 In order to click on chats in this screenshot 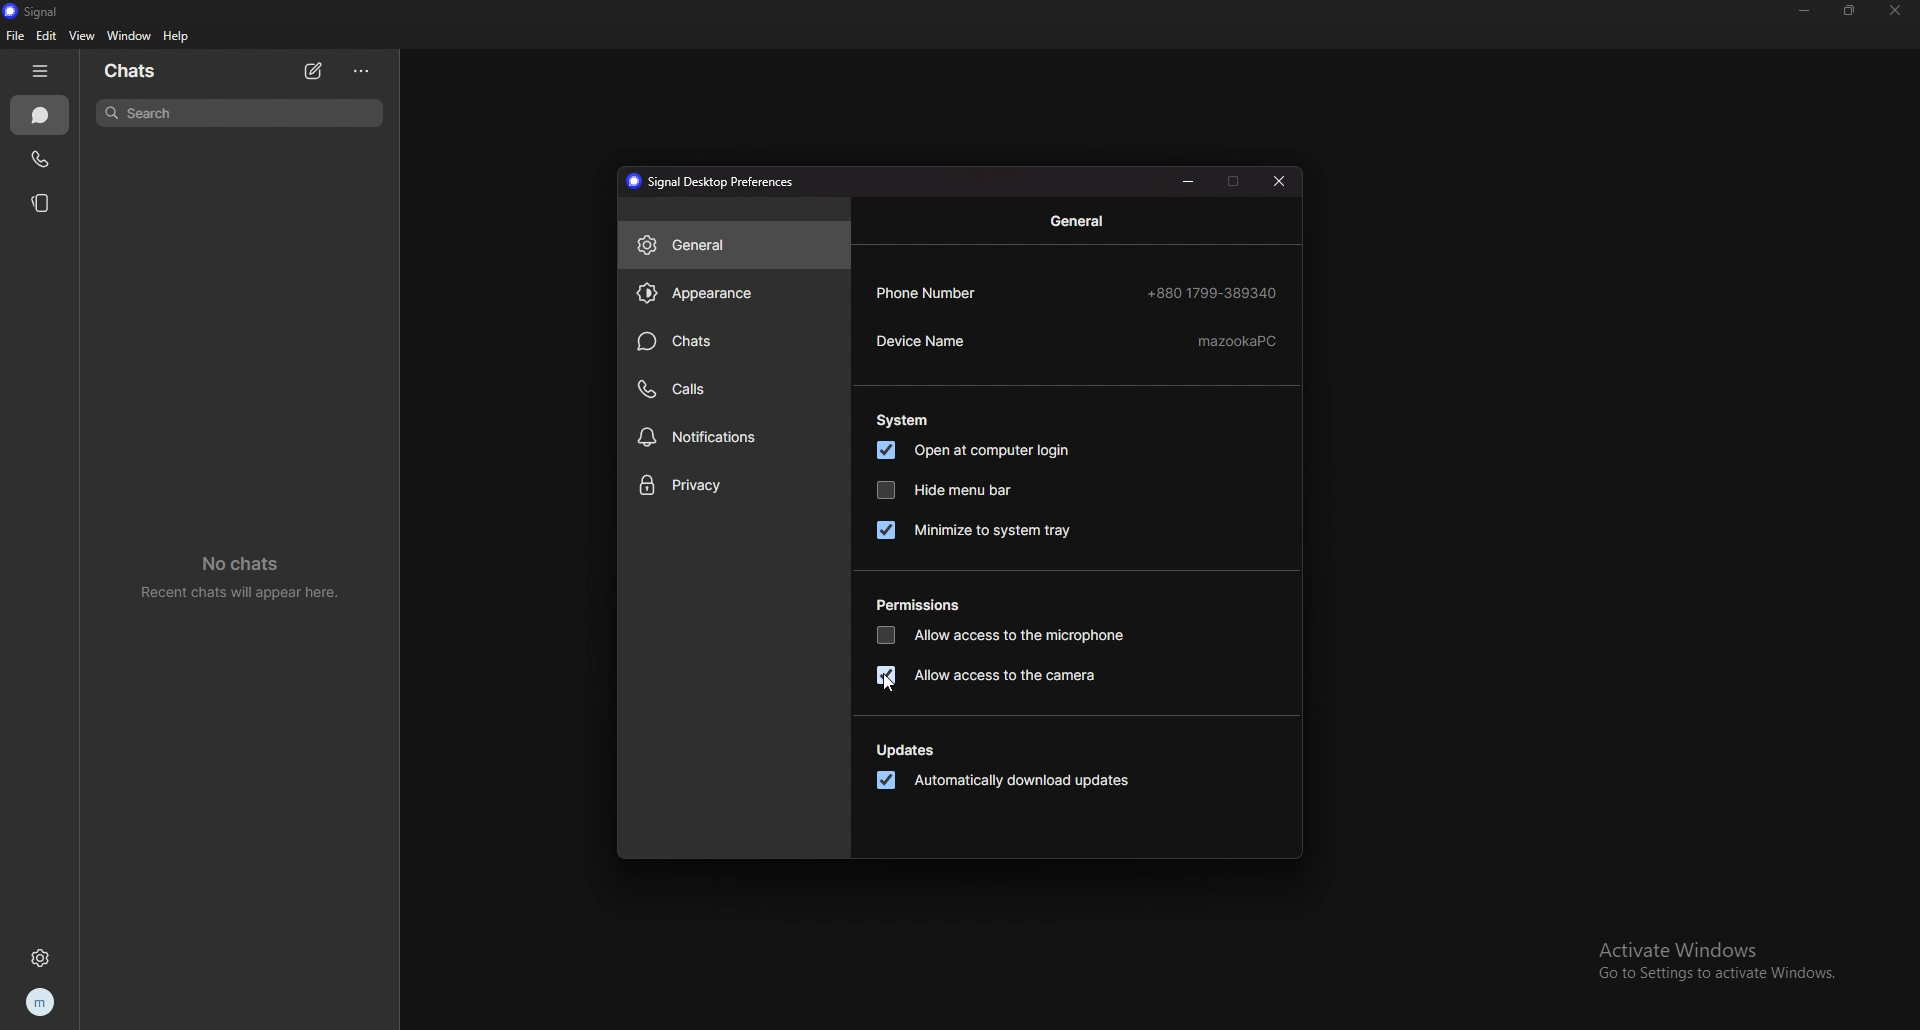, I will do `click(135, 71)`.